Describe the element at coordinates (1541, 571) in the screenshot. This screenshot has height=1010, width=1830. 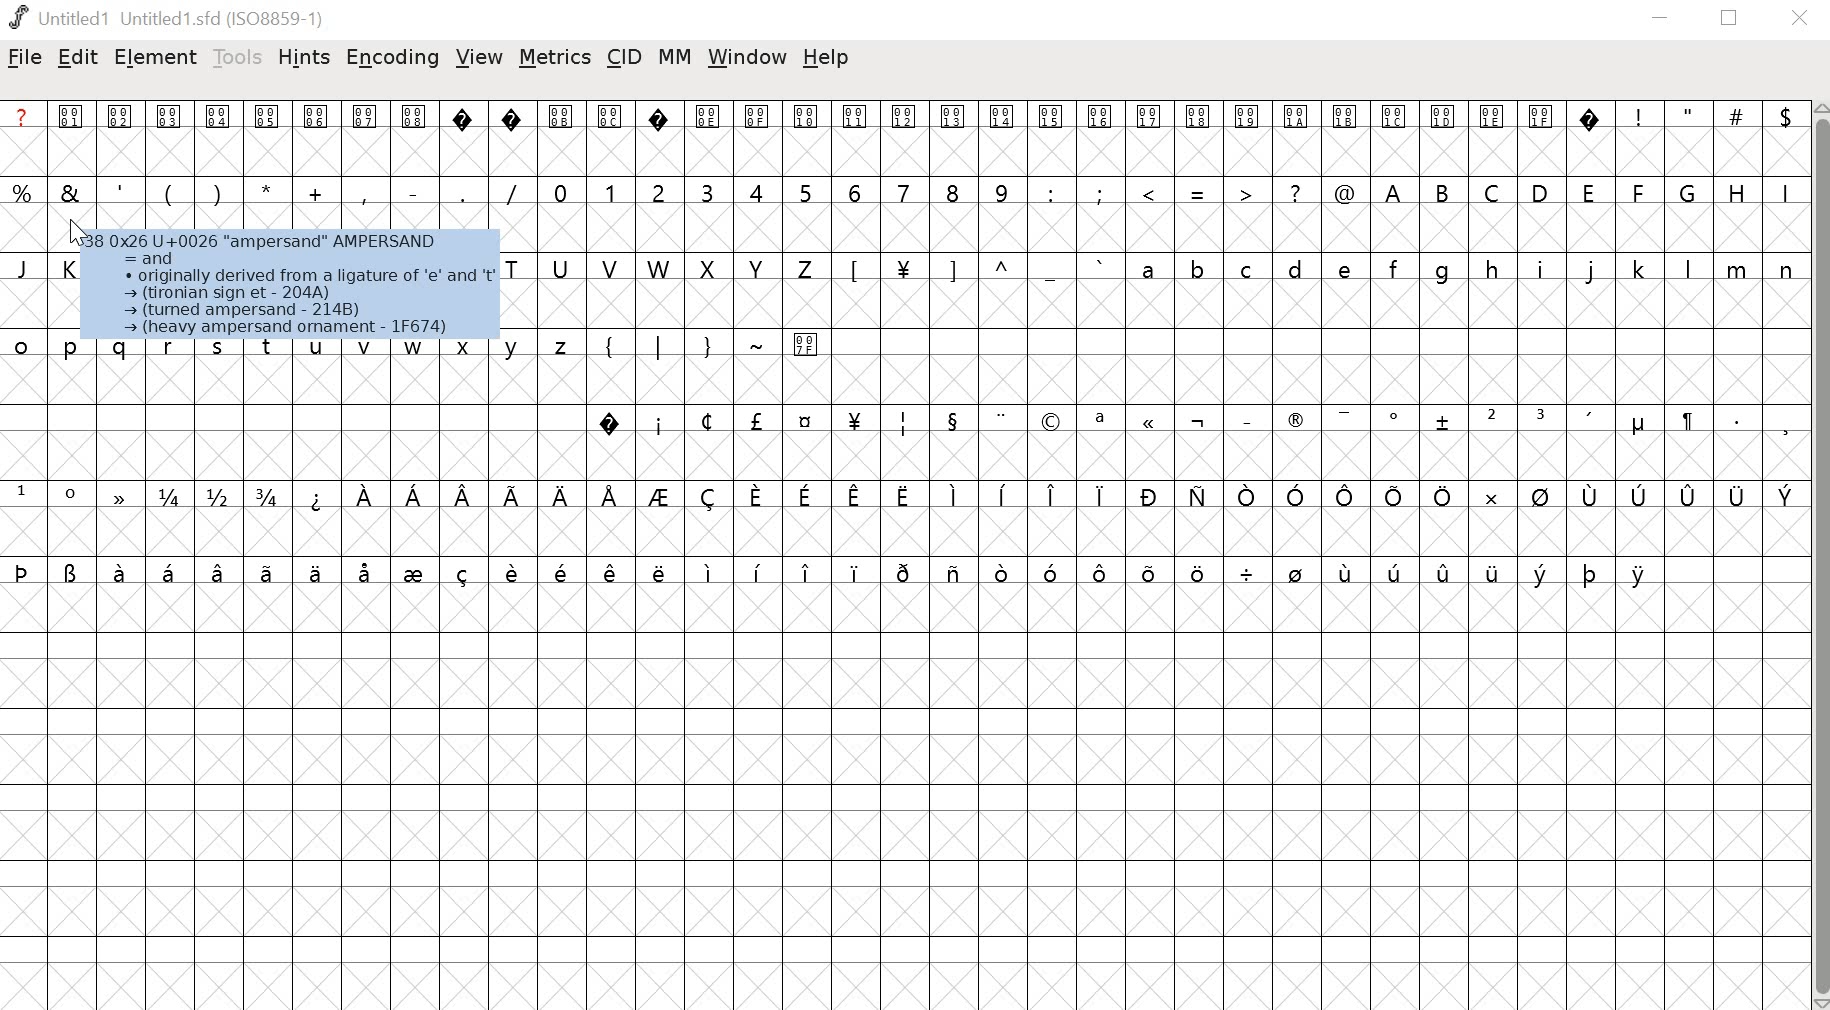
I see `symbol` at that location.